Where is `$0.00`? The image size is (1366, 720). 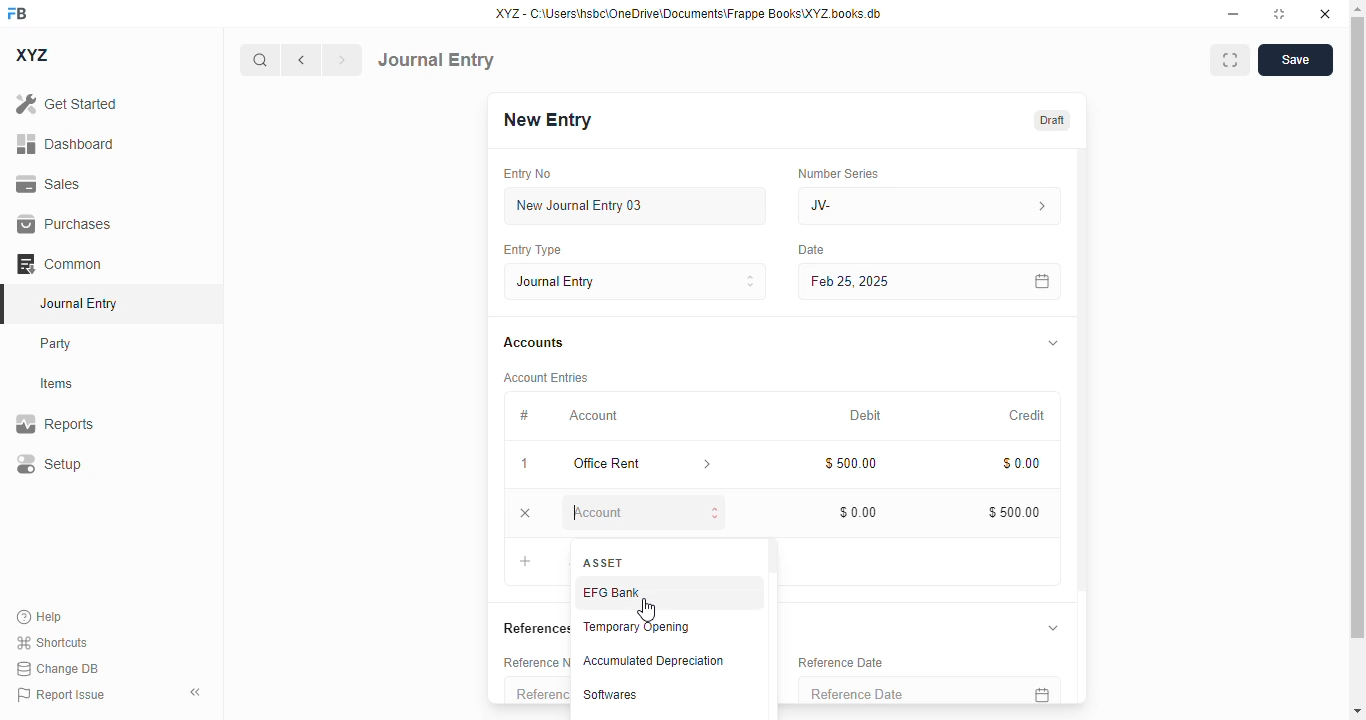
$0.00 is located at coordinates (1021, 462).